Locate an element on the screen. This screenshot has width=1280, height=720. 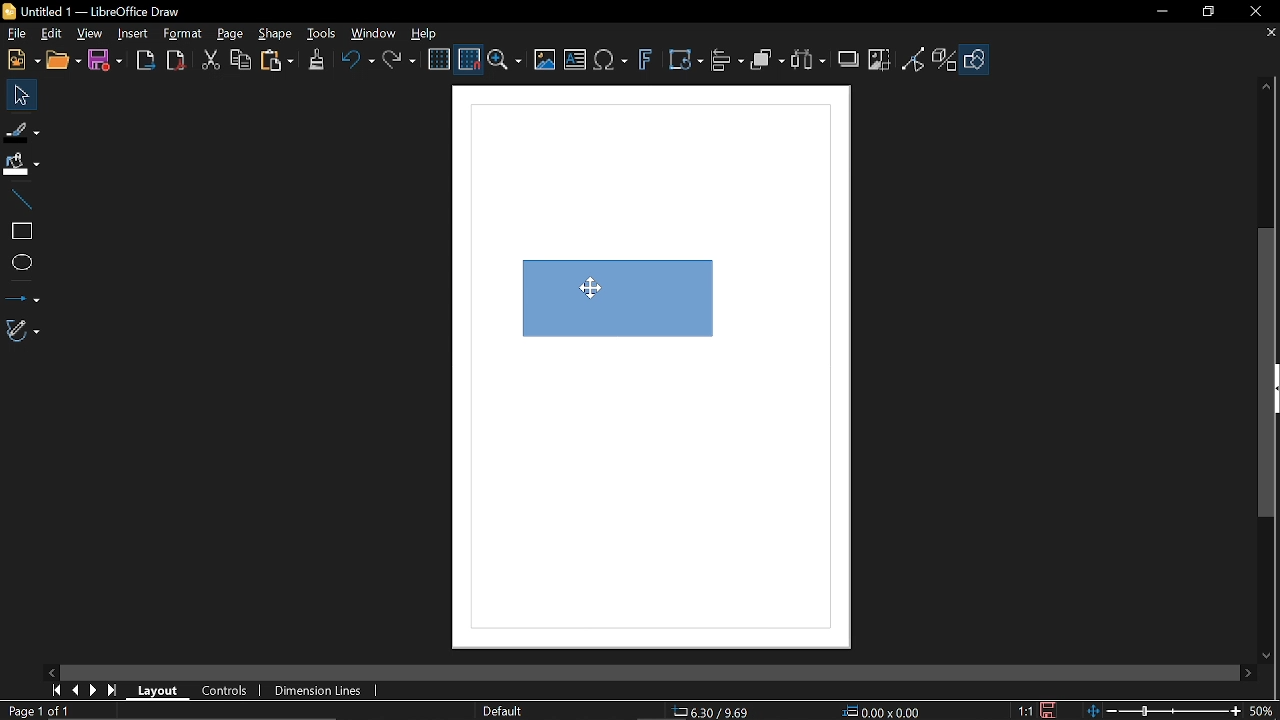
Cut is located at coordinates (209, 63).